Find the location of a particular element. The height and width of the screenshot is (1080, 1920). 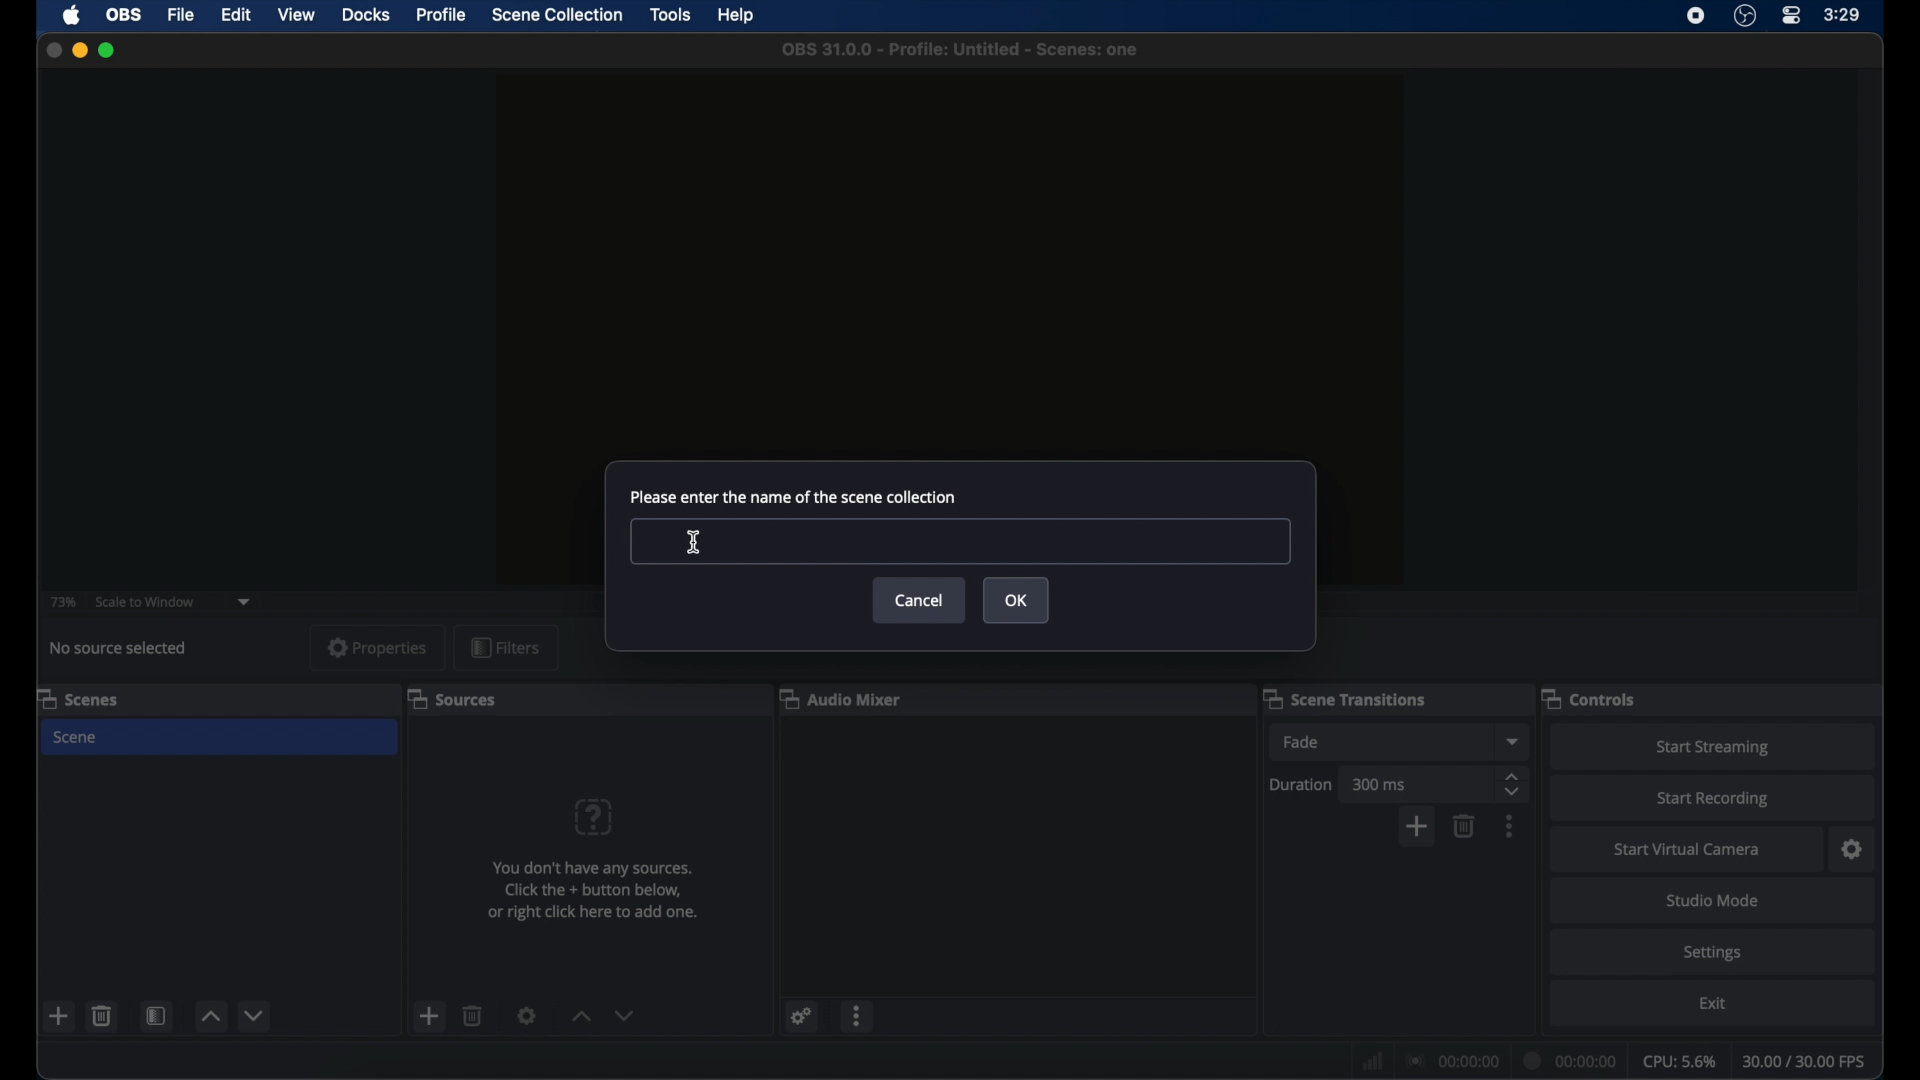

increment is located at coordinates (578, 1016).